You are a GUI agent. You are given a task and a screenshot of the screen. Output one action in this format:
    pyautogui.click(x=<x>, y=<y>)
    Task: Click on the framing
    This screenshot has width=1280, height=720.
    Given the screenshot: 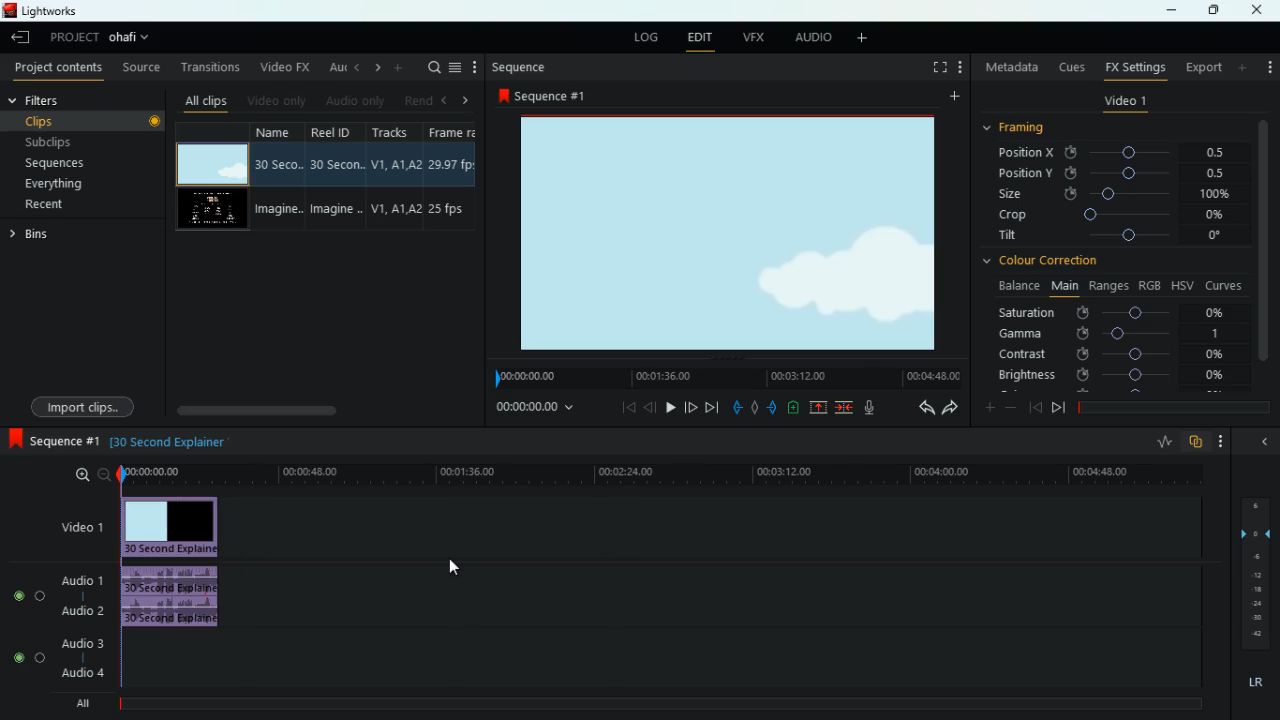 What is the action you would take?
    pyautogui.click(x=1016, y=128)
    